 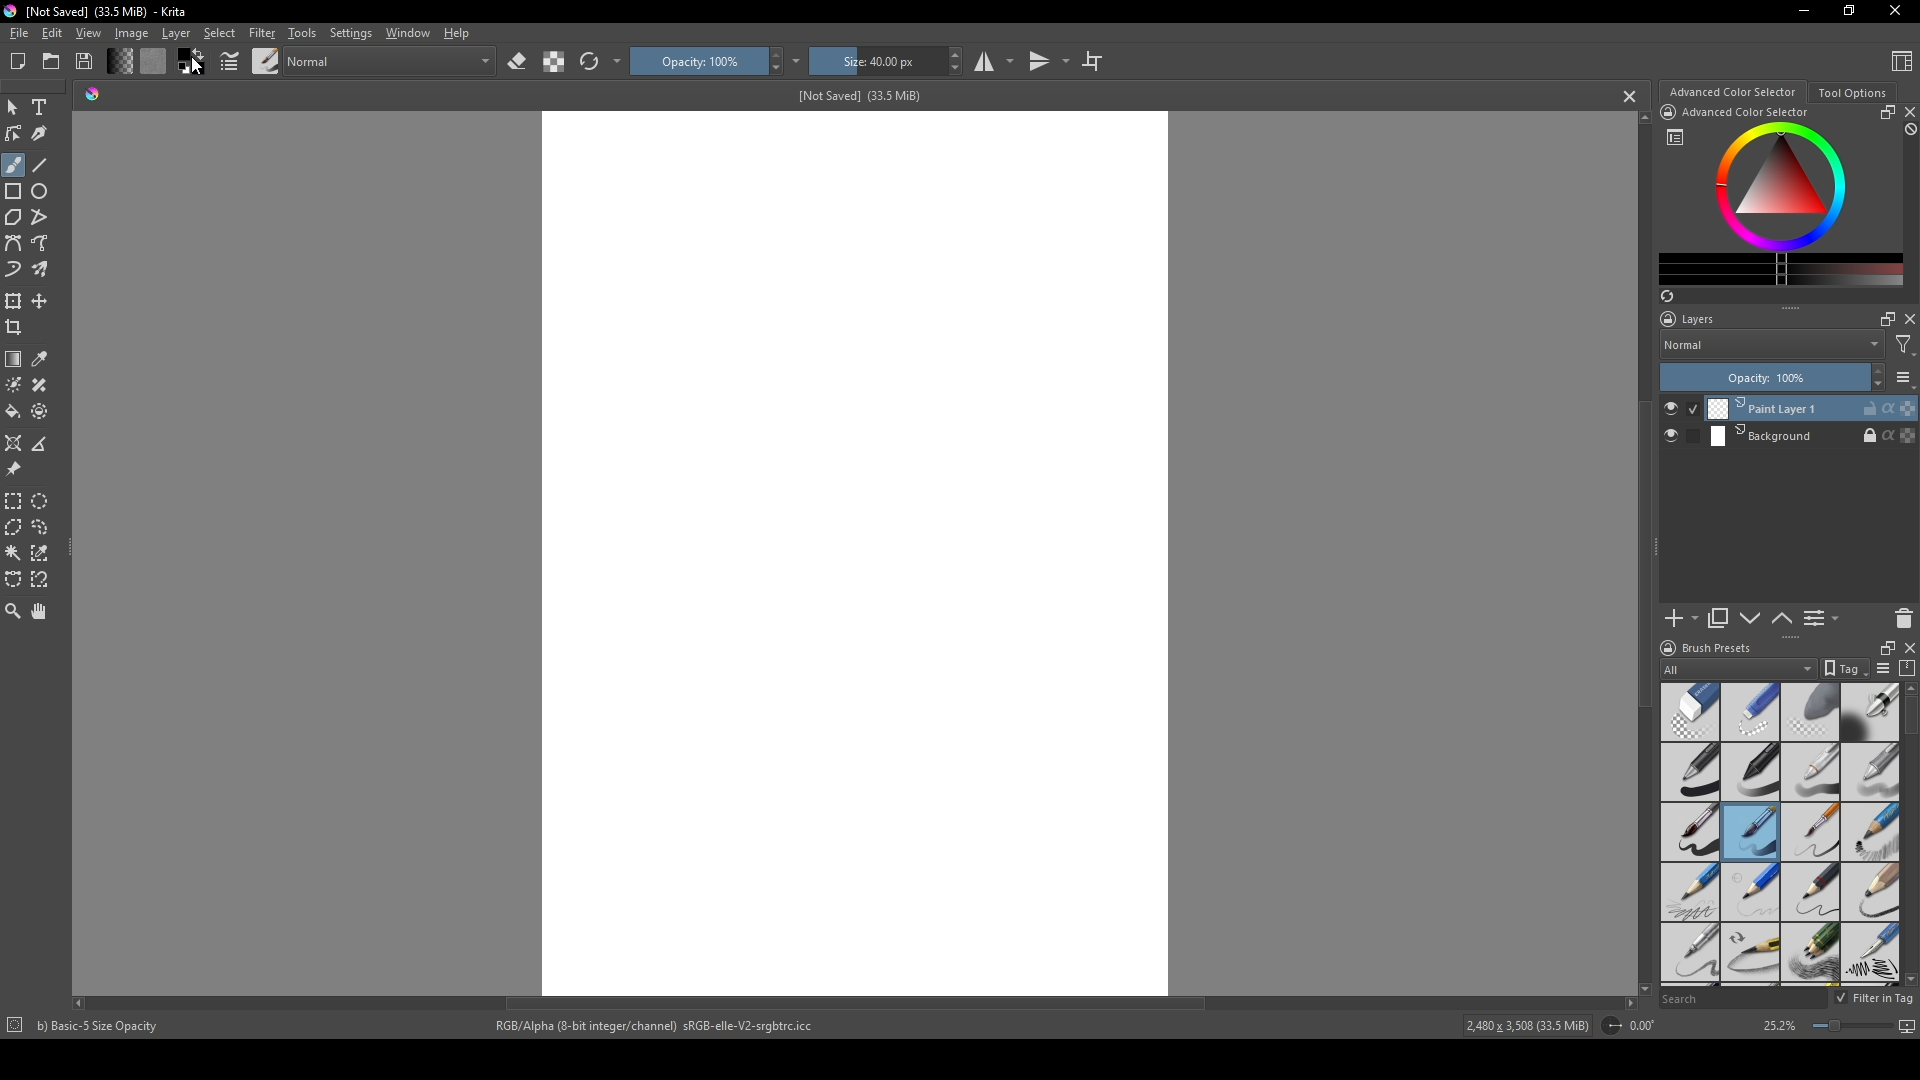 What do you see at coordinates (1825, 619) in the screenshot?
I see `List` at bounding box center [1825, 619].